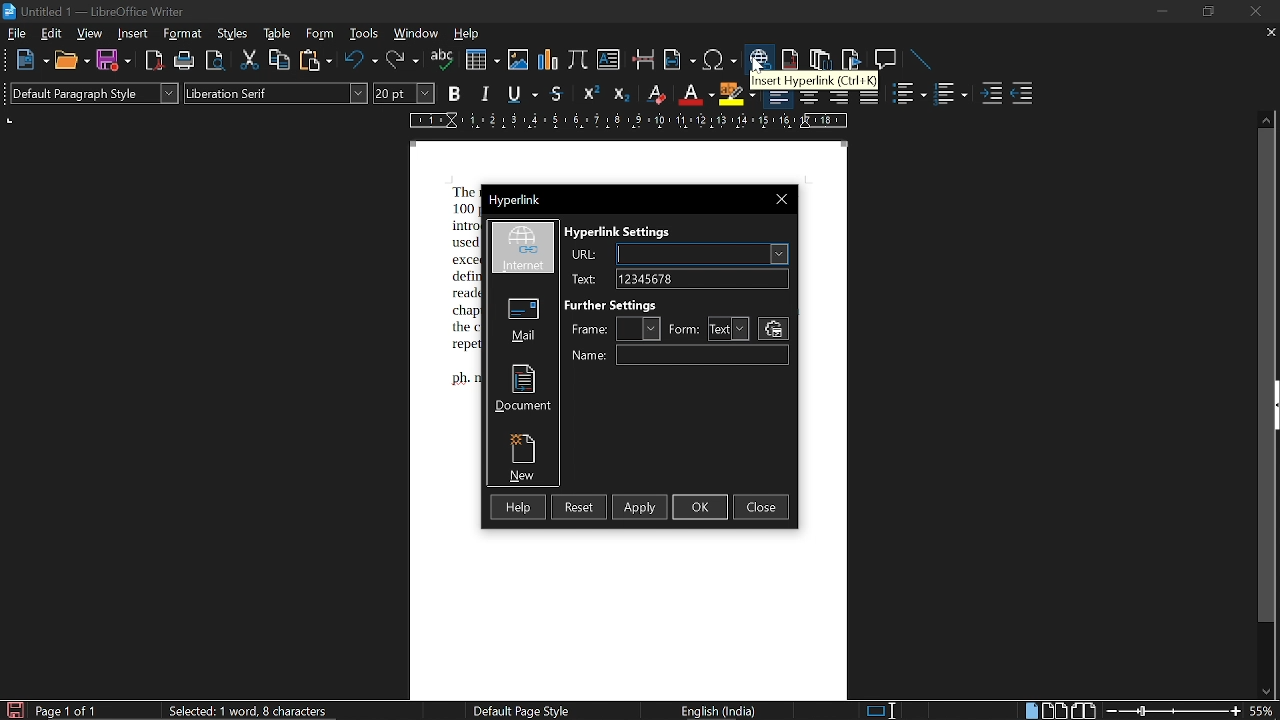 Image resolution: width=1280 pixels, height=720 pixels. I want to click on close, so click(781, 201).